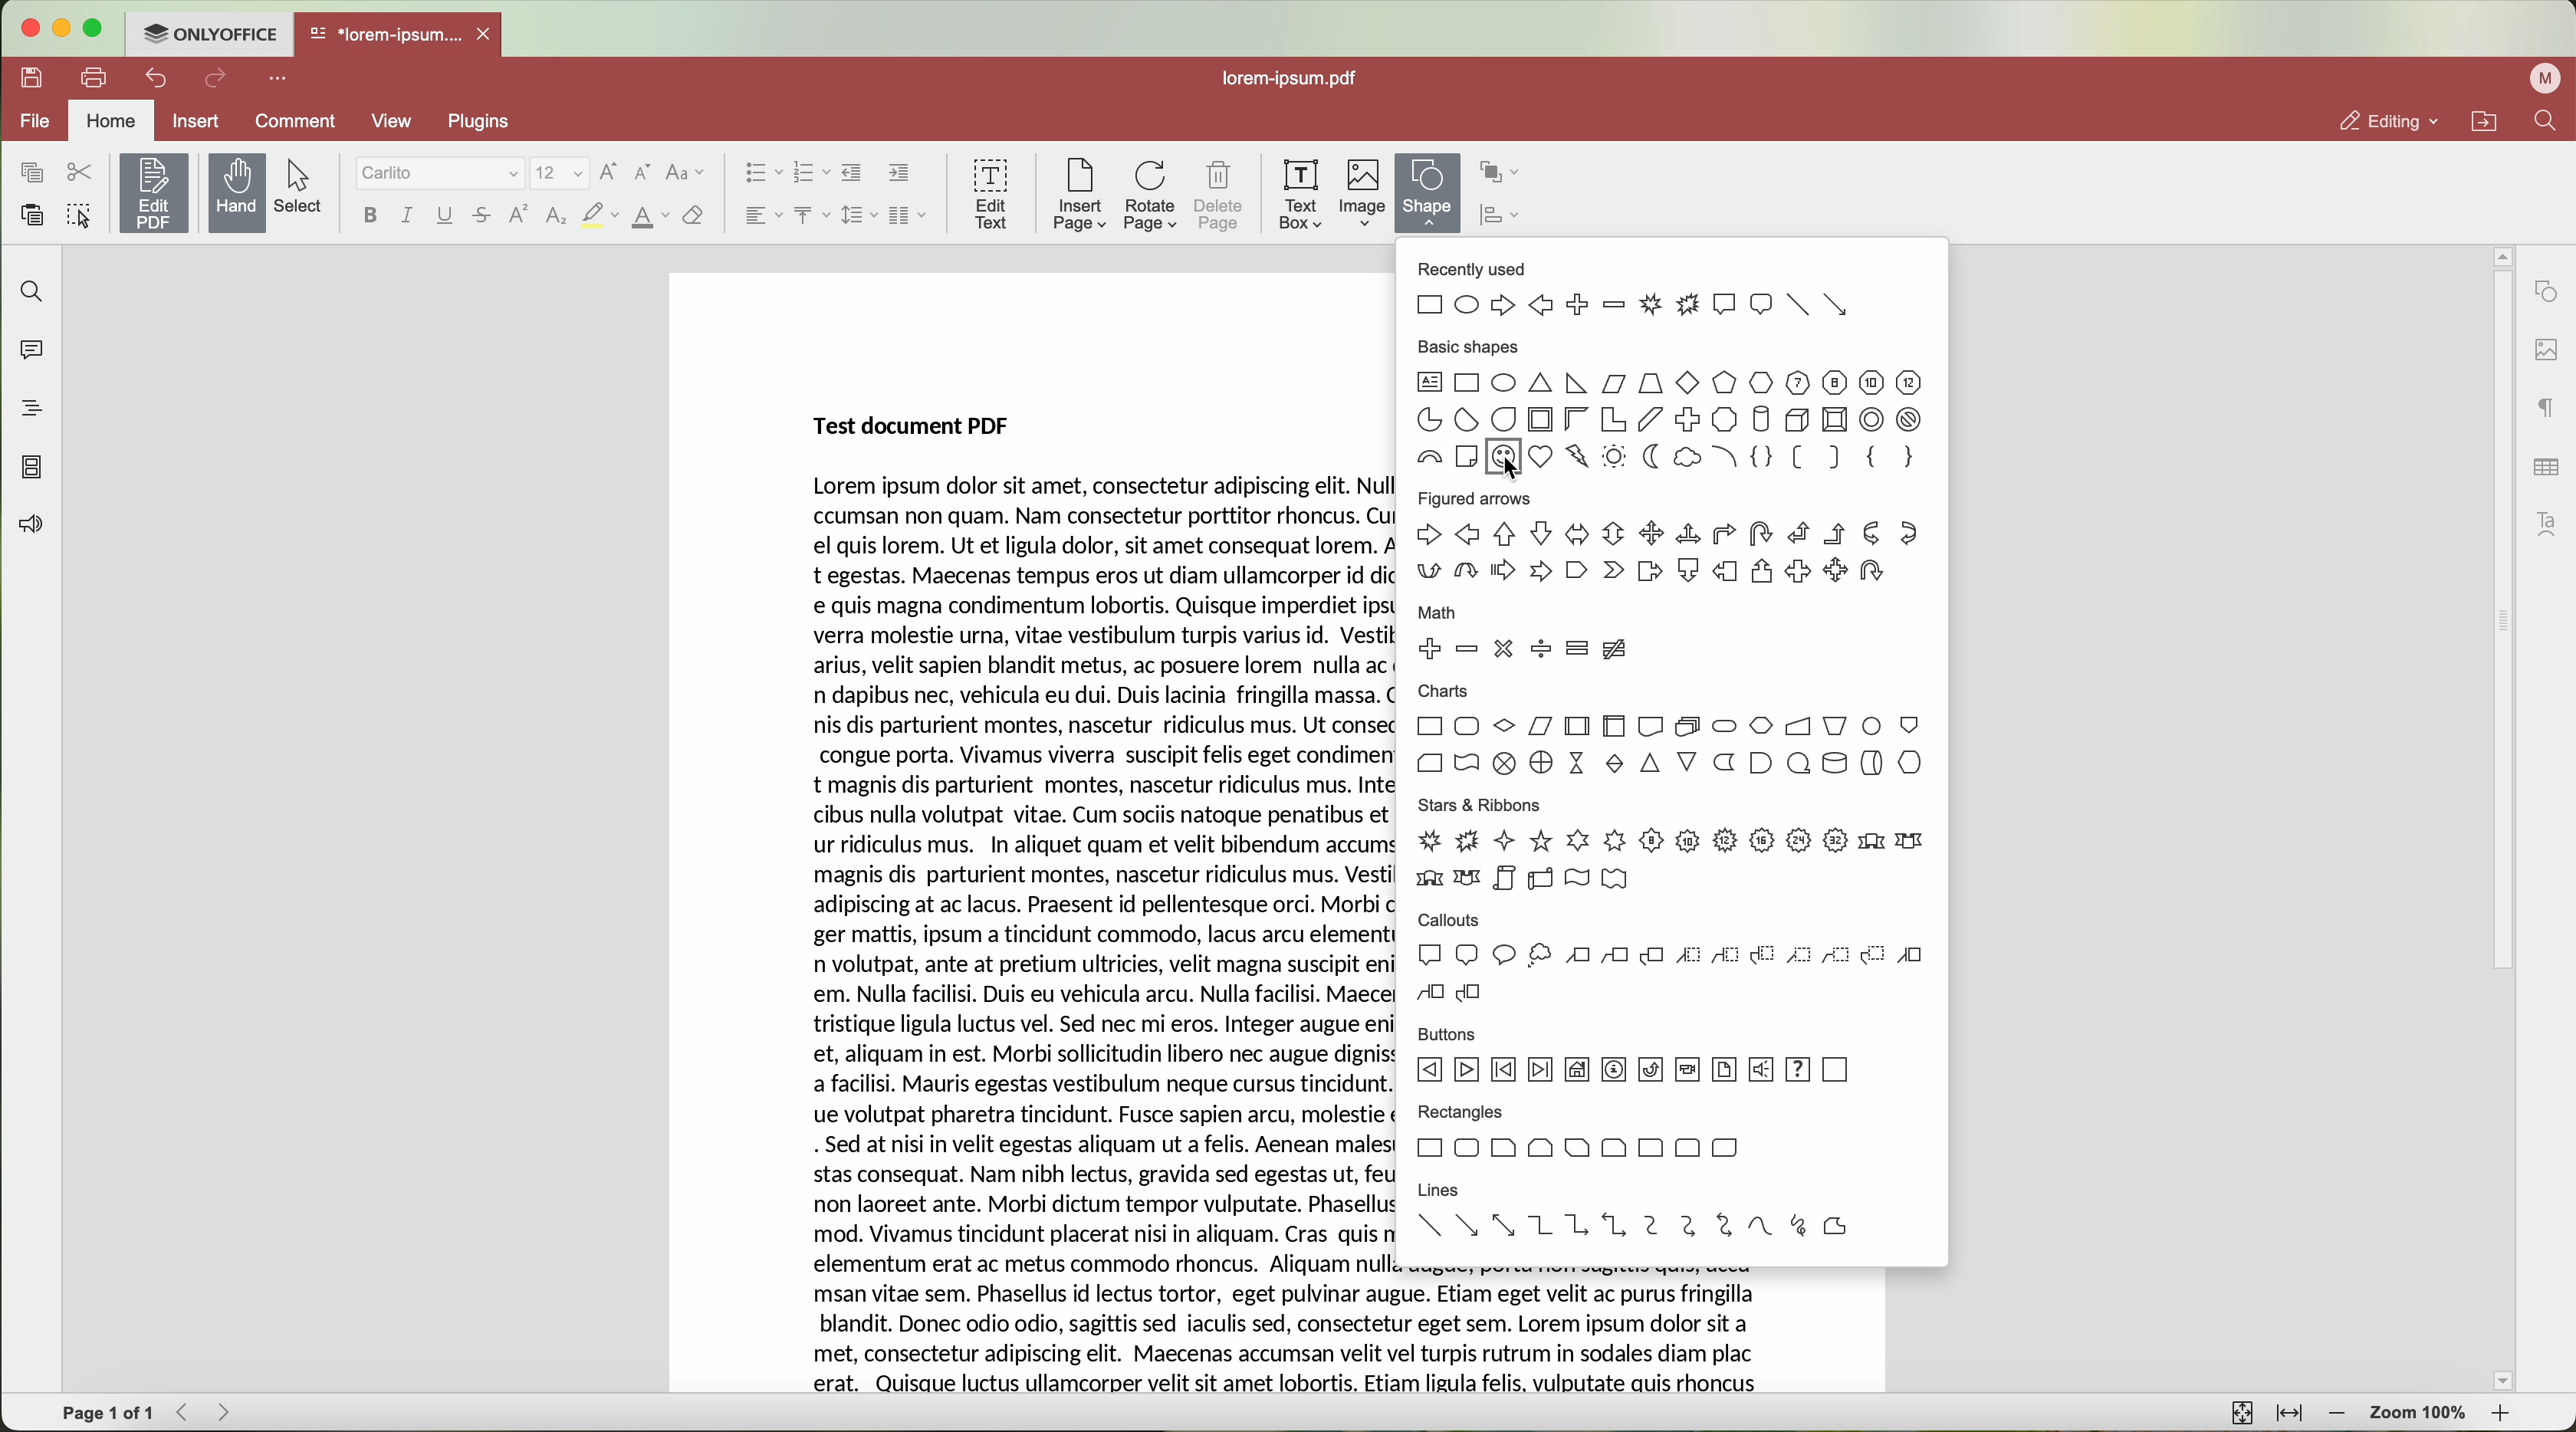 The image size is (2576, 1432). What do you see at coordinates (898, 174) in the screenshot?
I see `increase indent` at bounding box center [898, 174].